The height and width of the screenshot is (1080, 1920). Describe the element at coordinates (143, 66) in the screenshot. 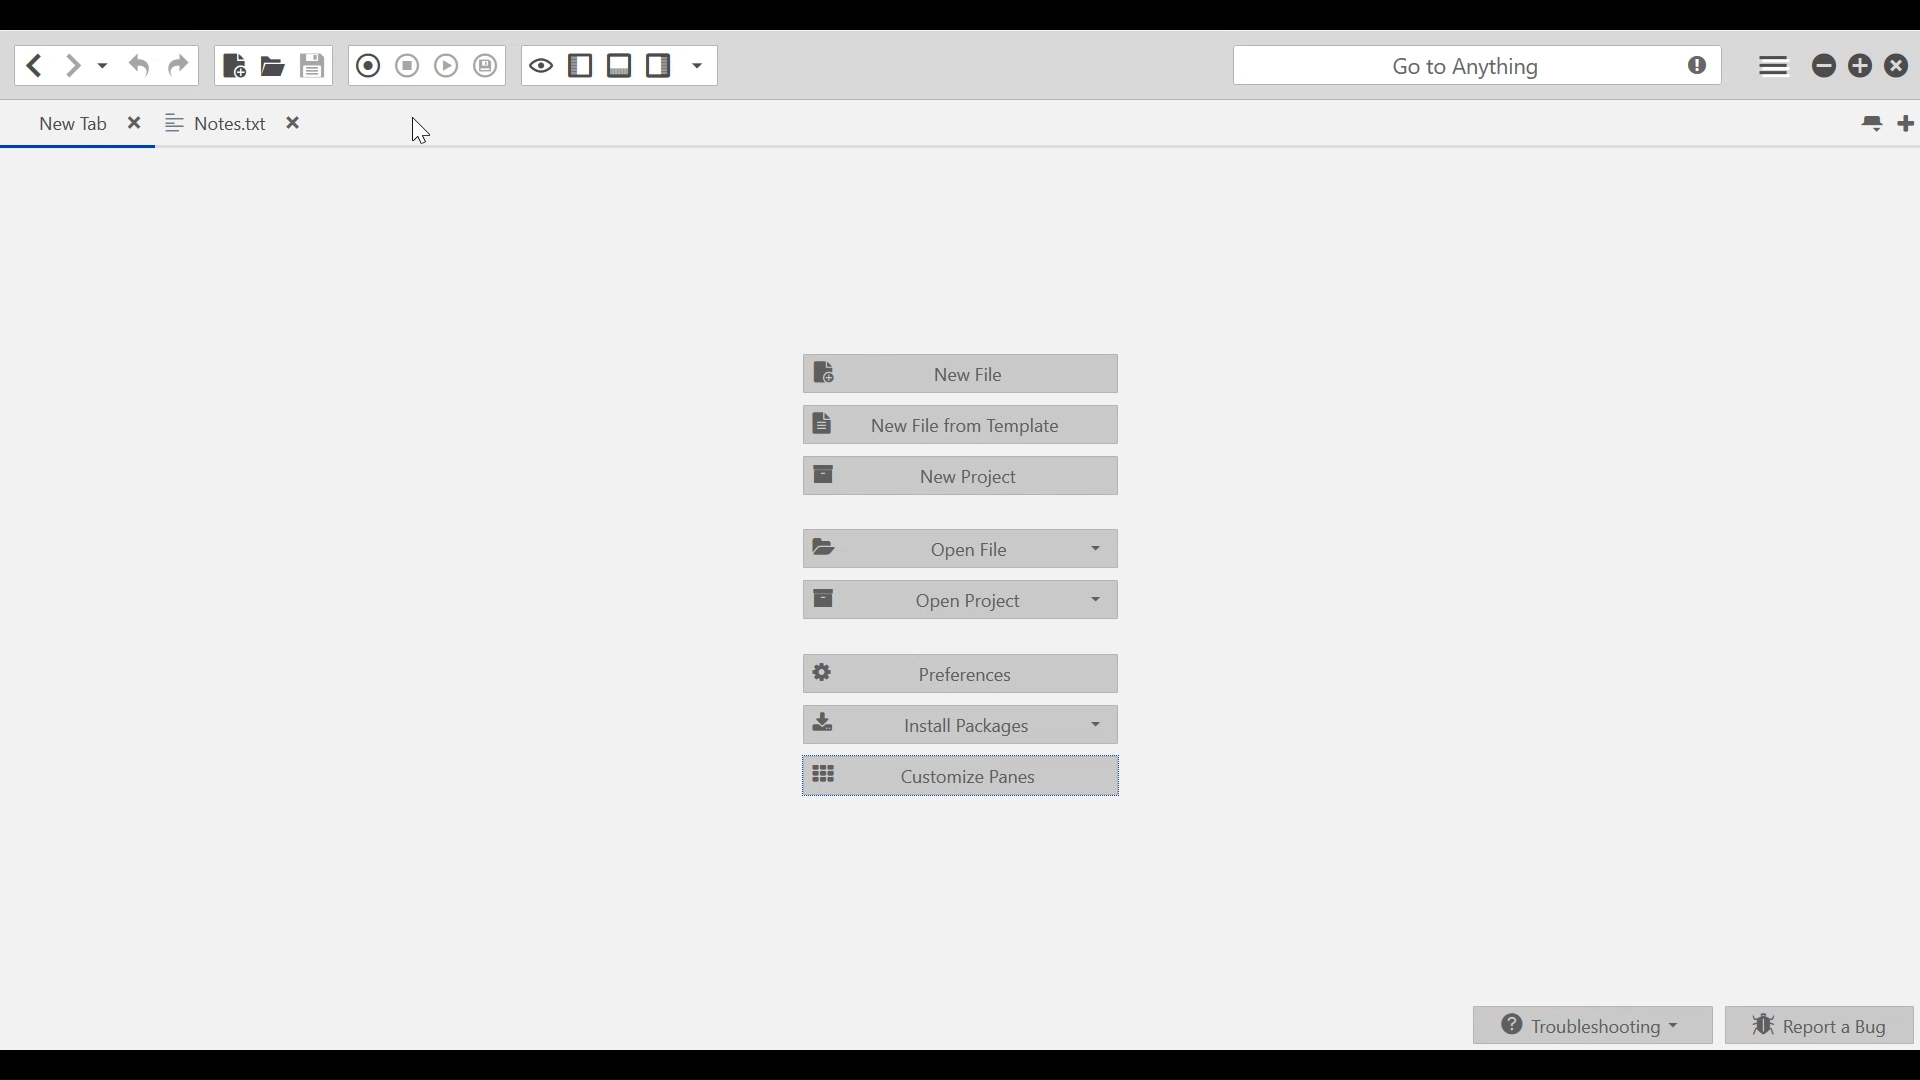

I see `Undo last Action` at that location.